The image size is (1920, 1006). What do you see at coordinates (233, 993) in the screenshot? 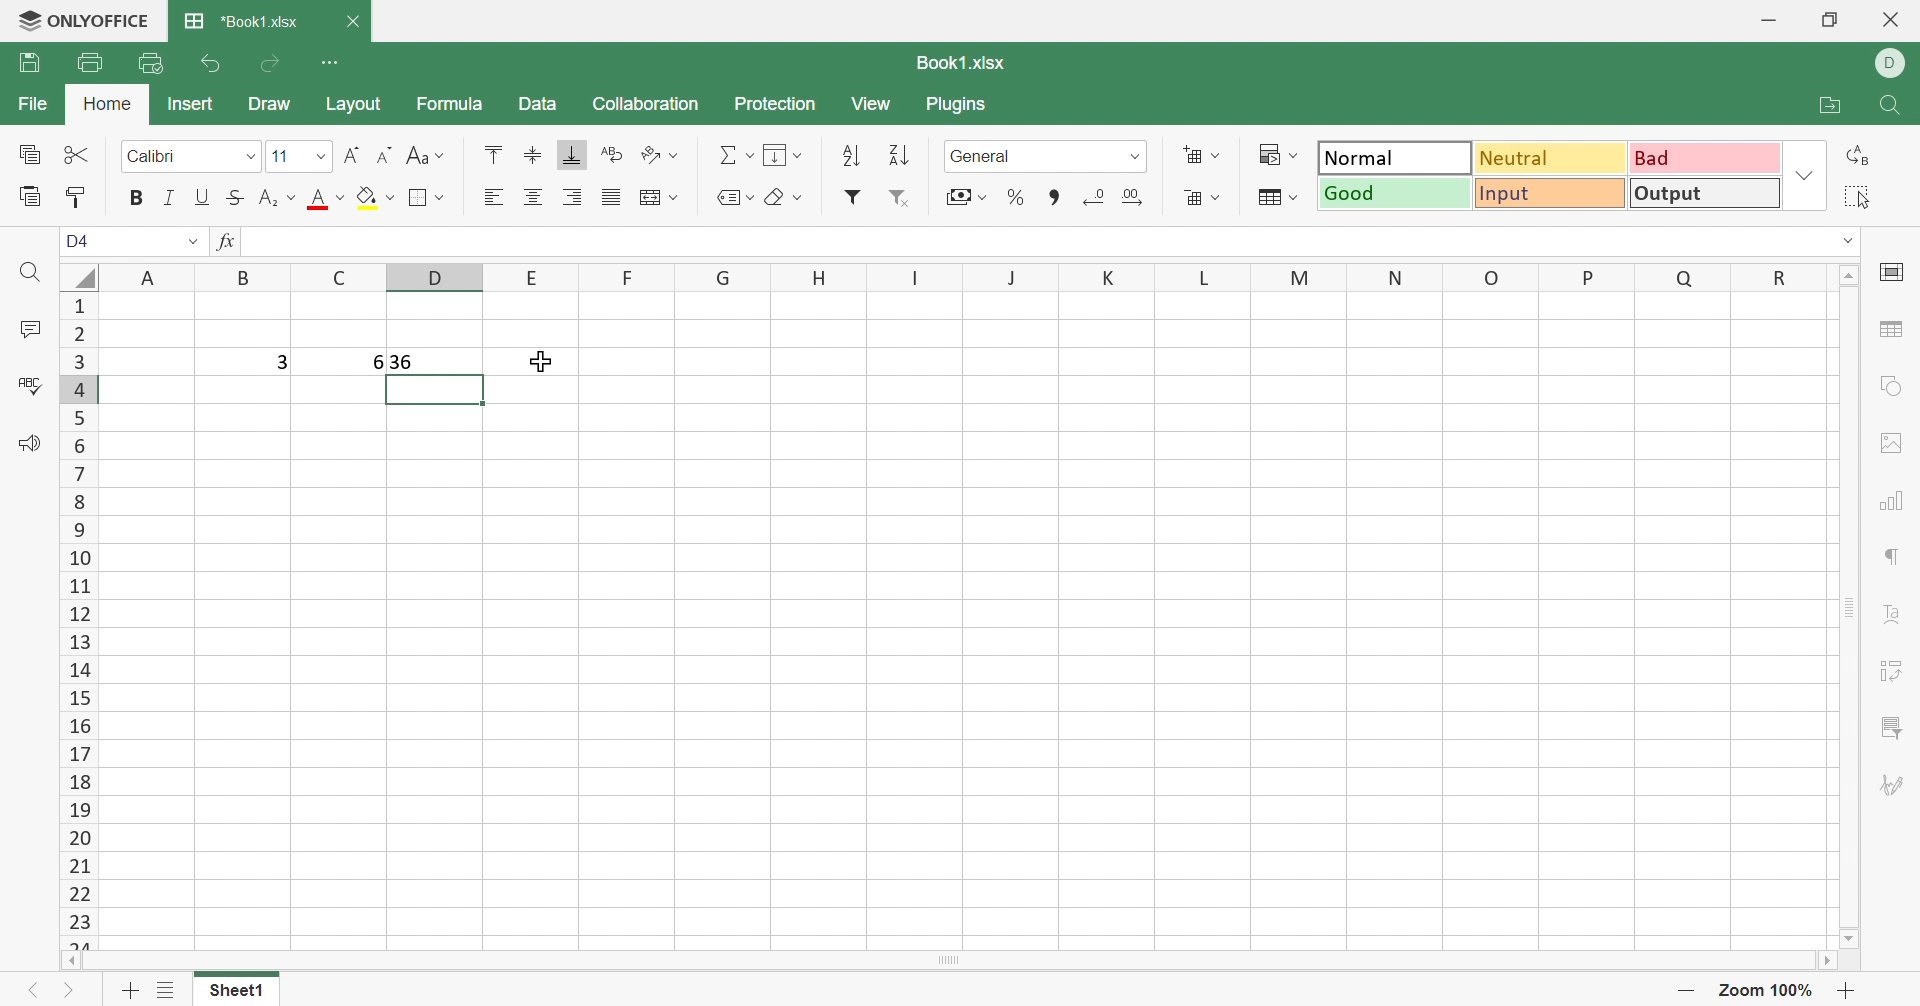
I see `Sheet1` at bounding box center [233, 993].